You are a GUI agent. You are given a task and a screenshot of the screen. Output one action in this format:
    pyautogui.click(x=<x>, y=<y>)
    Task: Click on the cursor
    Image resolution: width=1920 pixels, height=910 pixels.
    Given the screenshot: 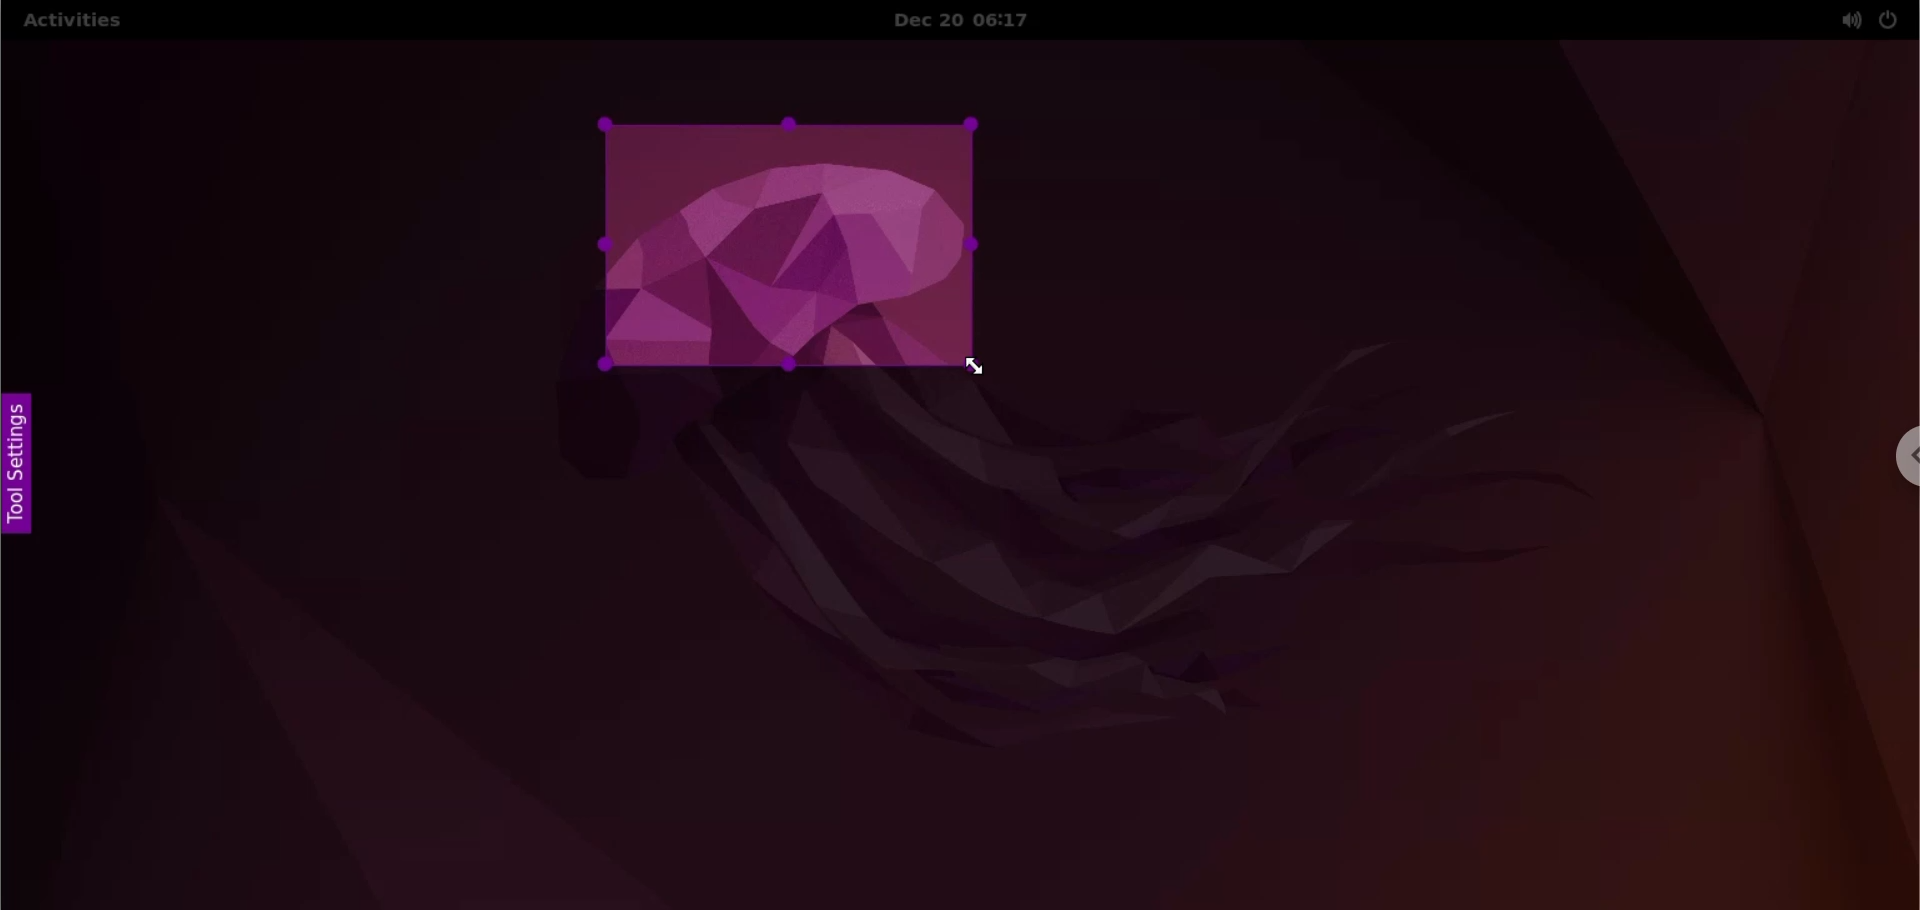 What is the action you would take?
    pyautogui.click(x=989, y=374)
    